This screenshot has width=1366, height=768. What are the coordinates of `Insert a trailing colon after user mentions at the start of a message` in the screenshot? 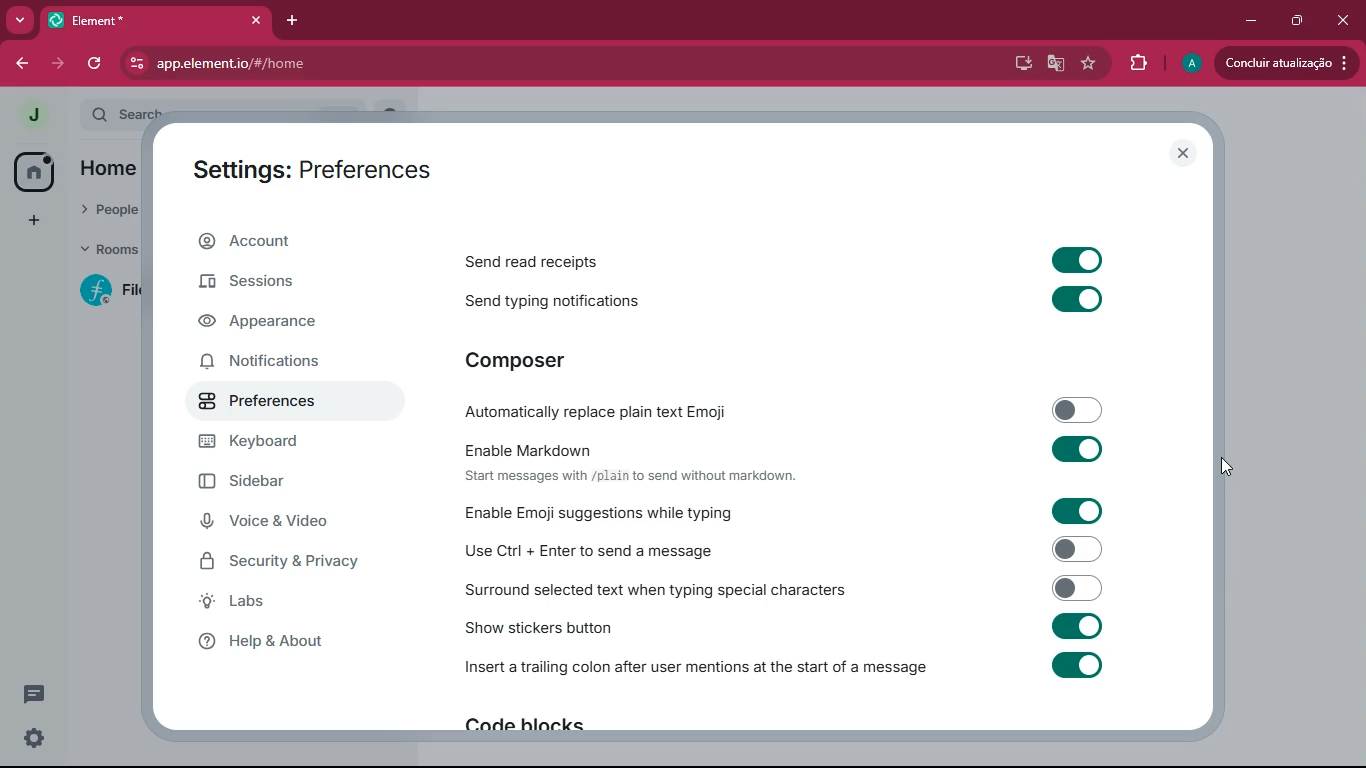 It's located at (782, 674).